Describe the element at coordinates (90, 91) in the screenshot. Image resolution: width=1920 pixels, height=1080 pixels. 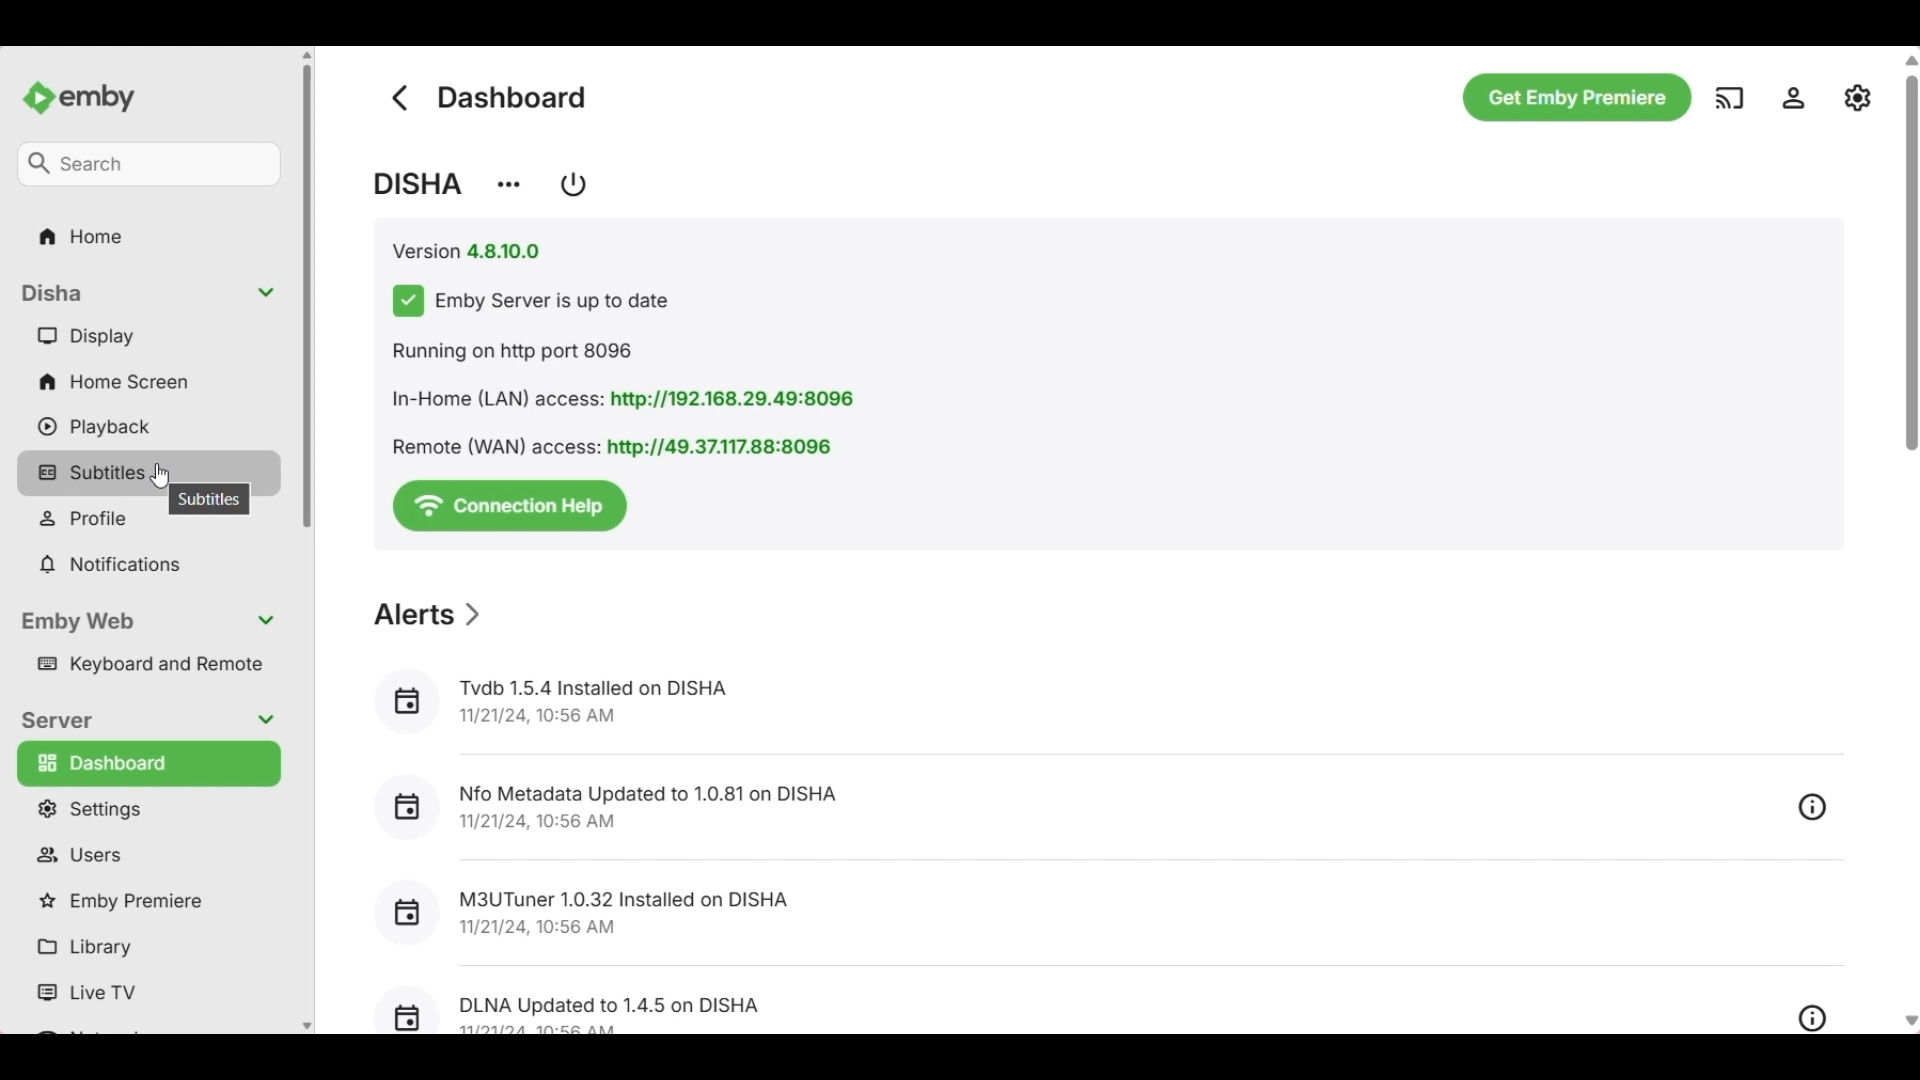
I see `` at that location.